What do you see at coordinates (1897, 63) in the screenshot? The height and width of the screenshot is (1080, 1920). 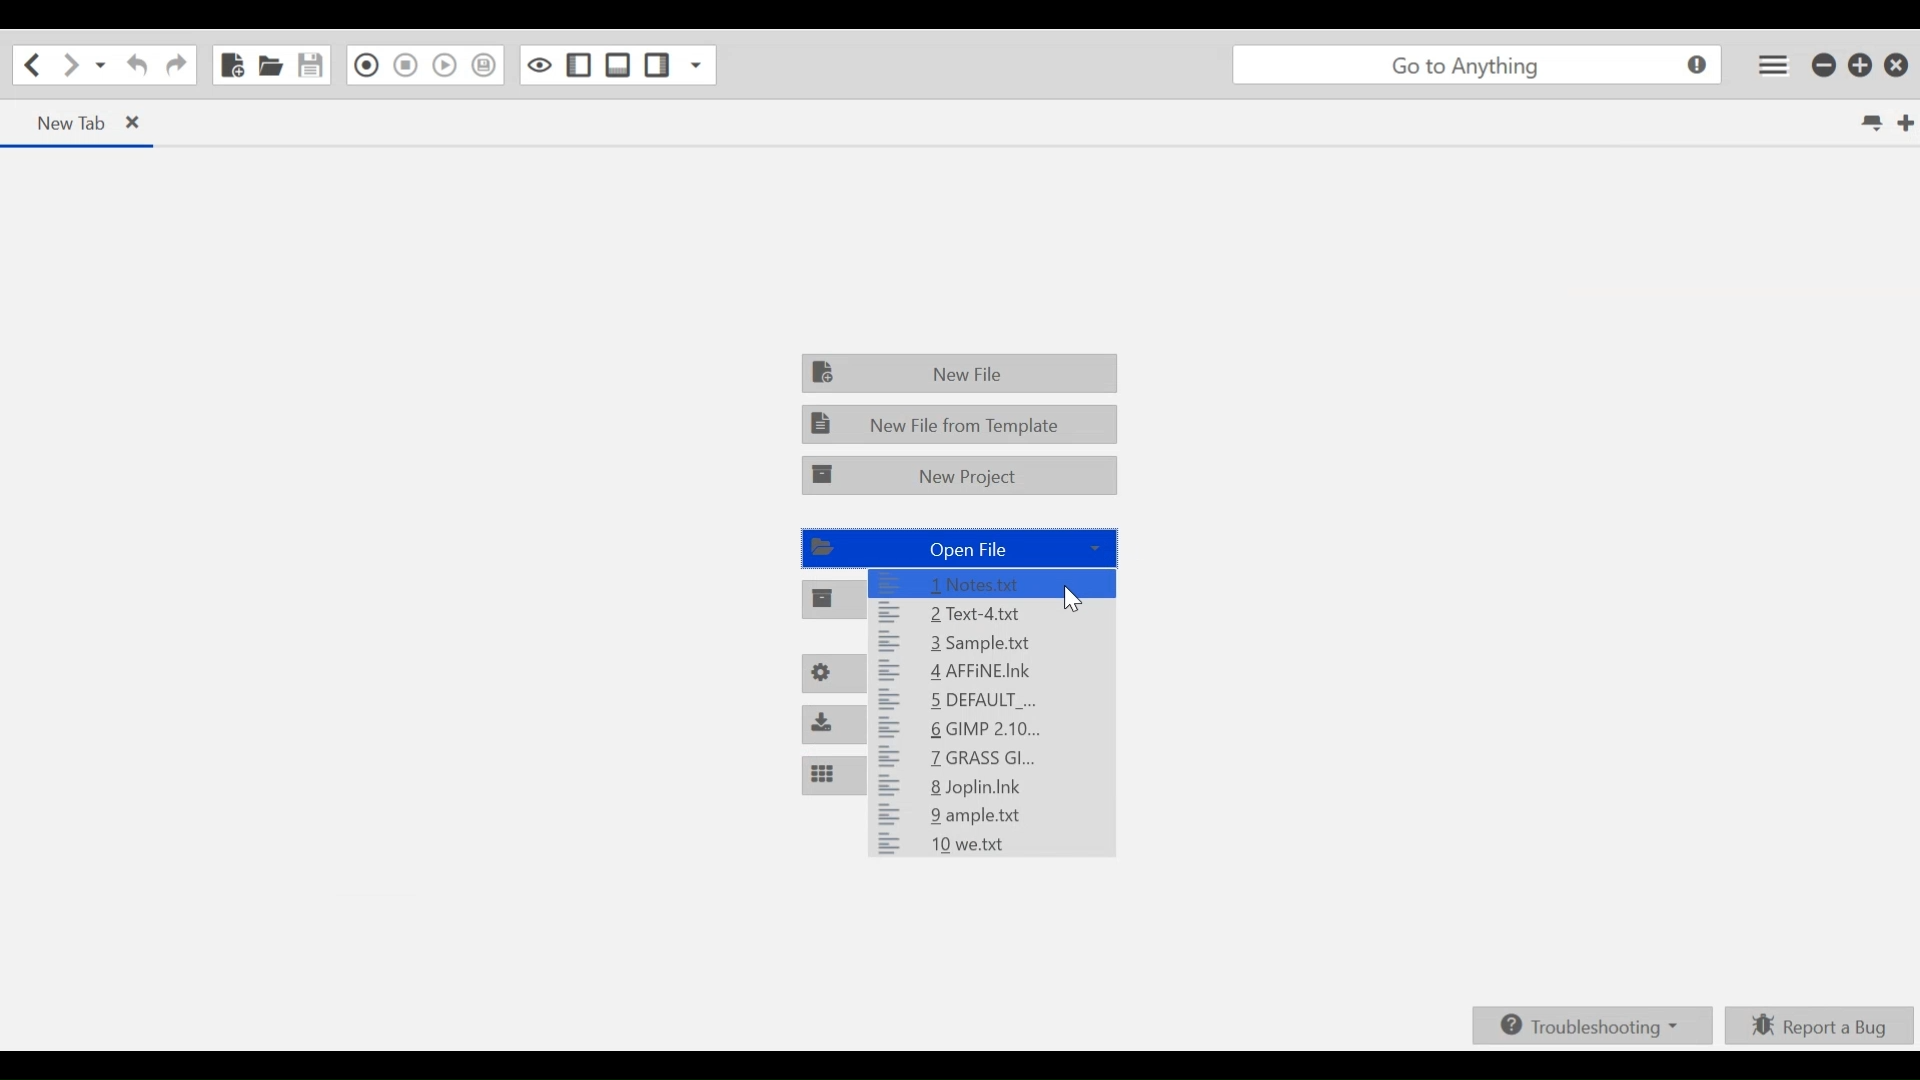 I see `close` at bounding box center [1897, 63].